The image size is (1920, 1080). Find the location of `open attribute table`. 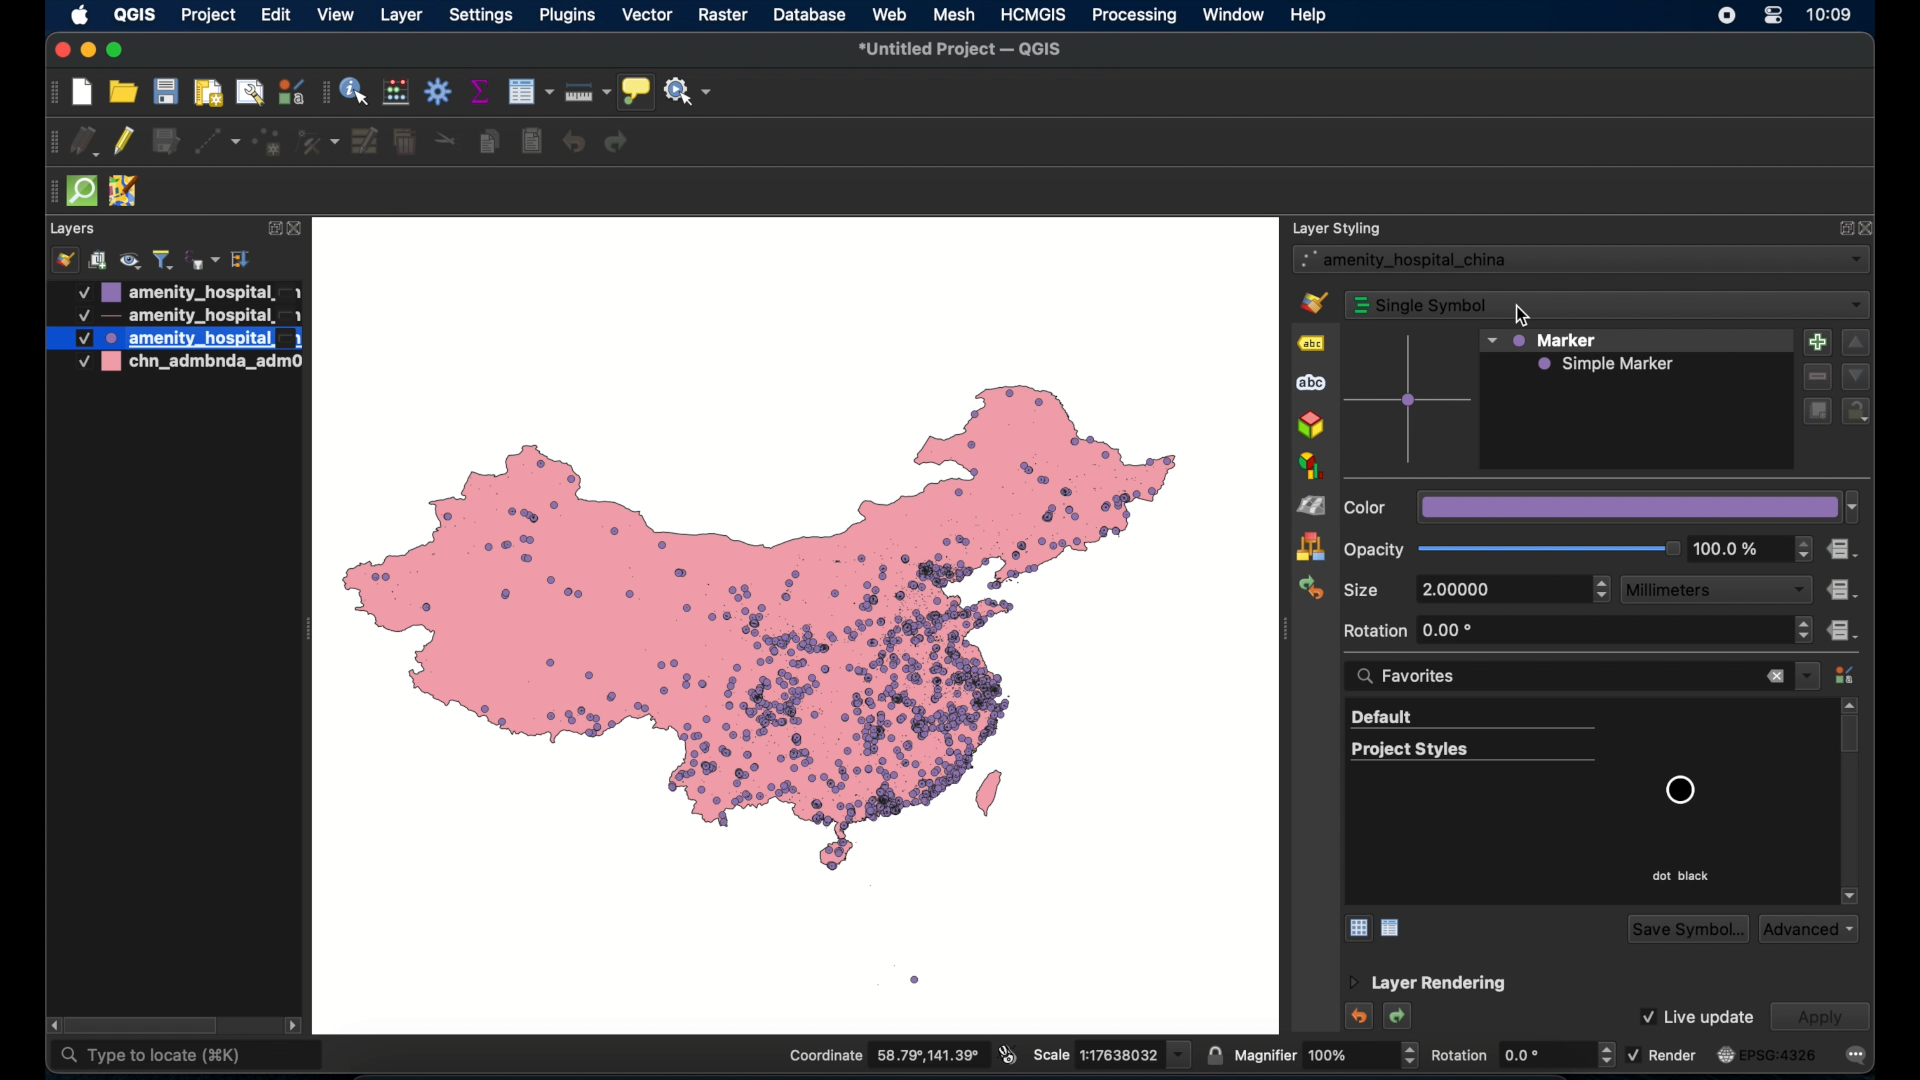

open attribute table is located at coordinates (529, 91).